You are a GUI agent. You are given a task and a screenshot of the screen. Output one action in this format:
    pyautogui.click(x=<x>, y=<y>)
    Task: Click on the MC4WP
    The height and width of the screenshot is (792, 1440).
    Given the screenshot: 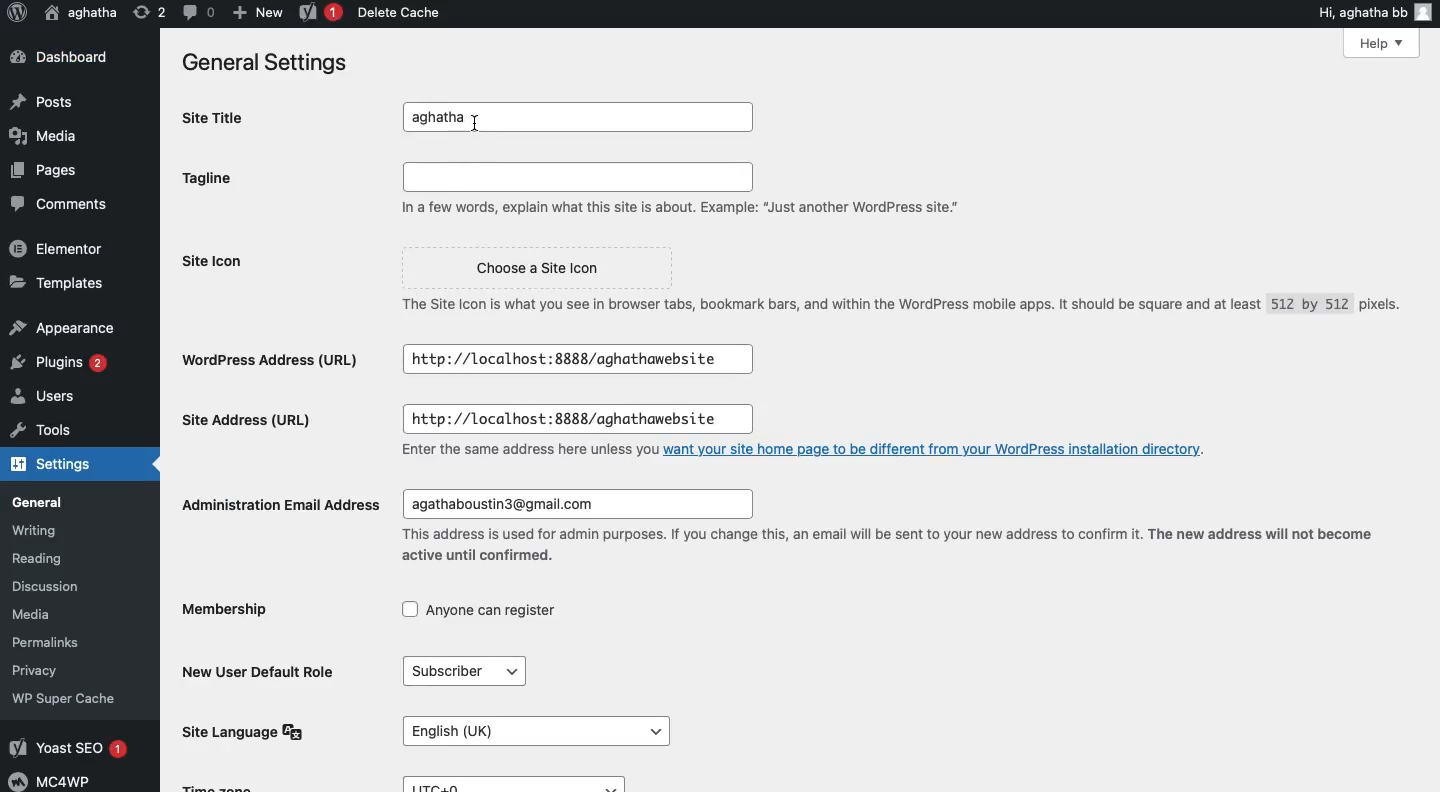 What is the action you would take?
    pyautogui.click(x=53, y=781)
    